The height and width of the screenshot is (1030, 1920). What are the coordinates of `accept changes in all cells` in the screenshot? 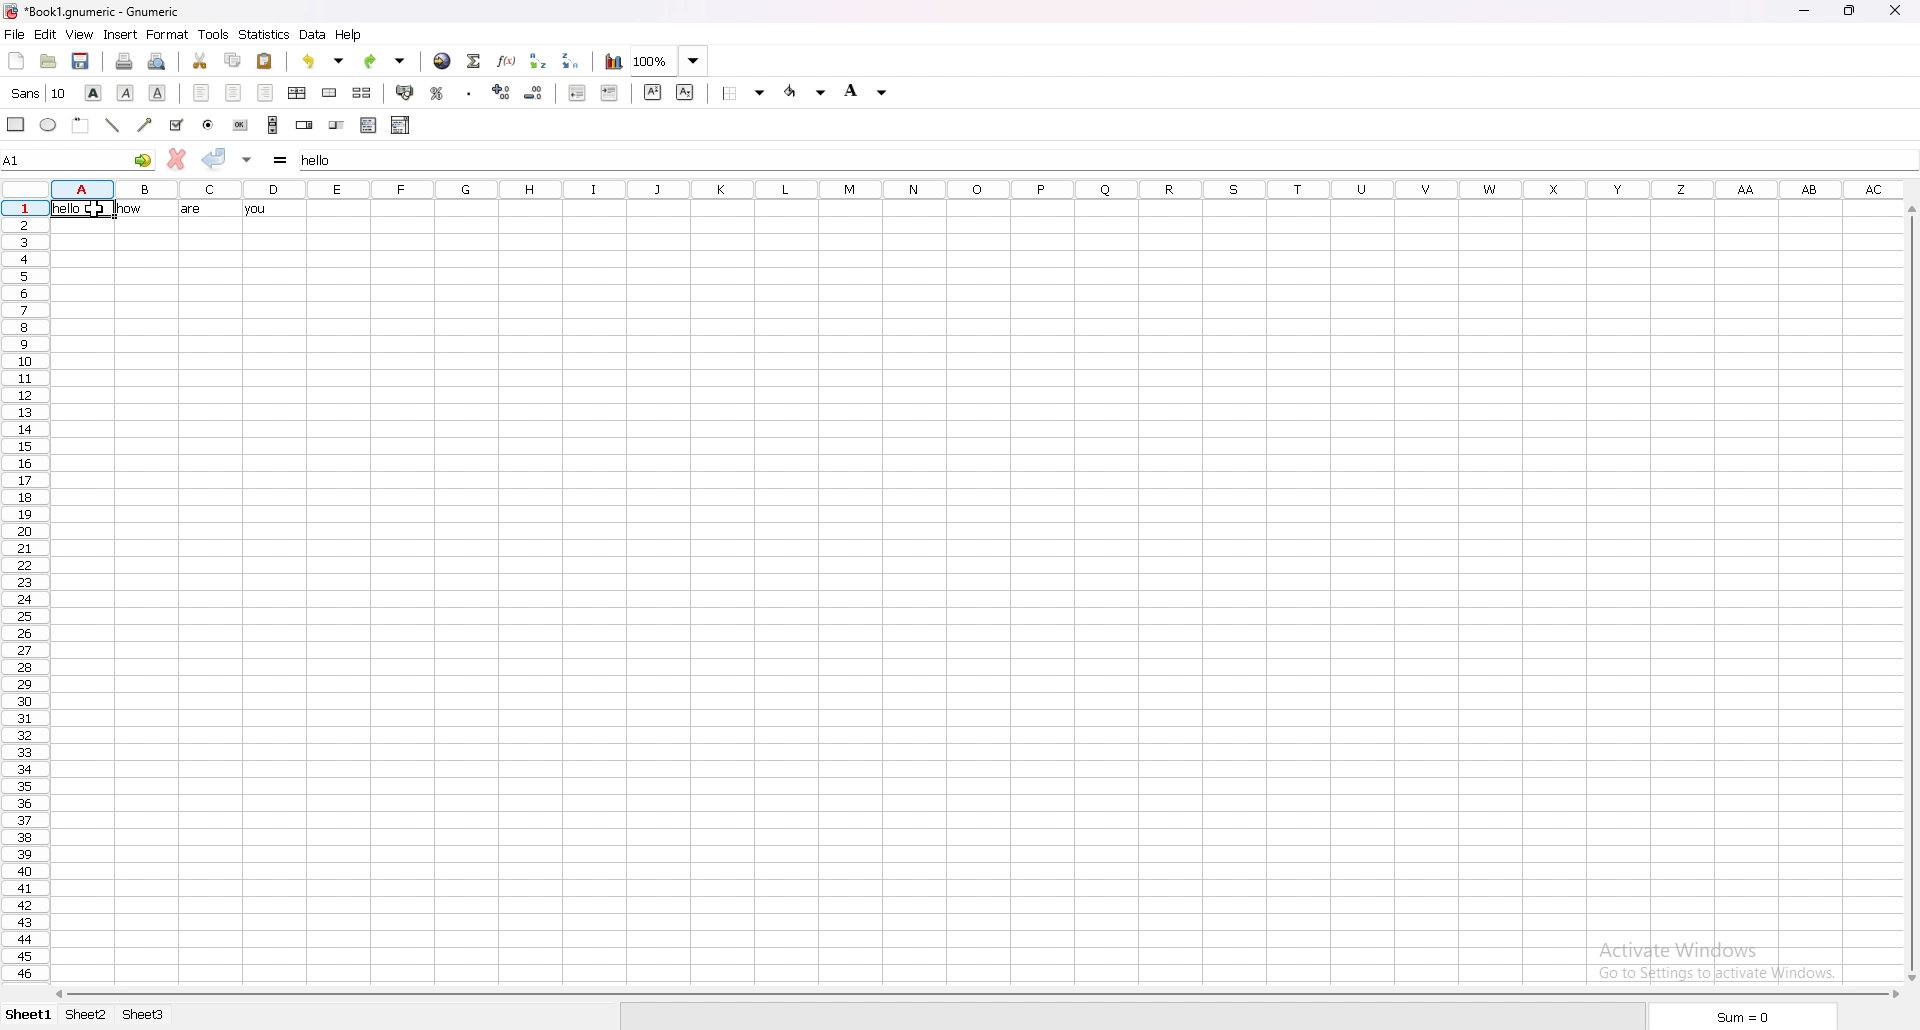 It's located at (247, 159).